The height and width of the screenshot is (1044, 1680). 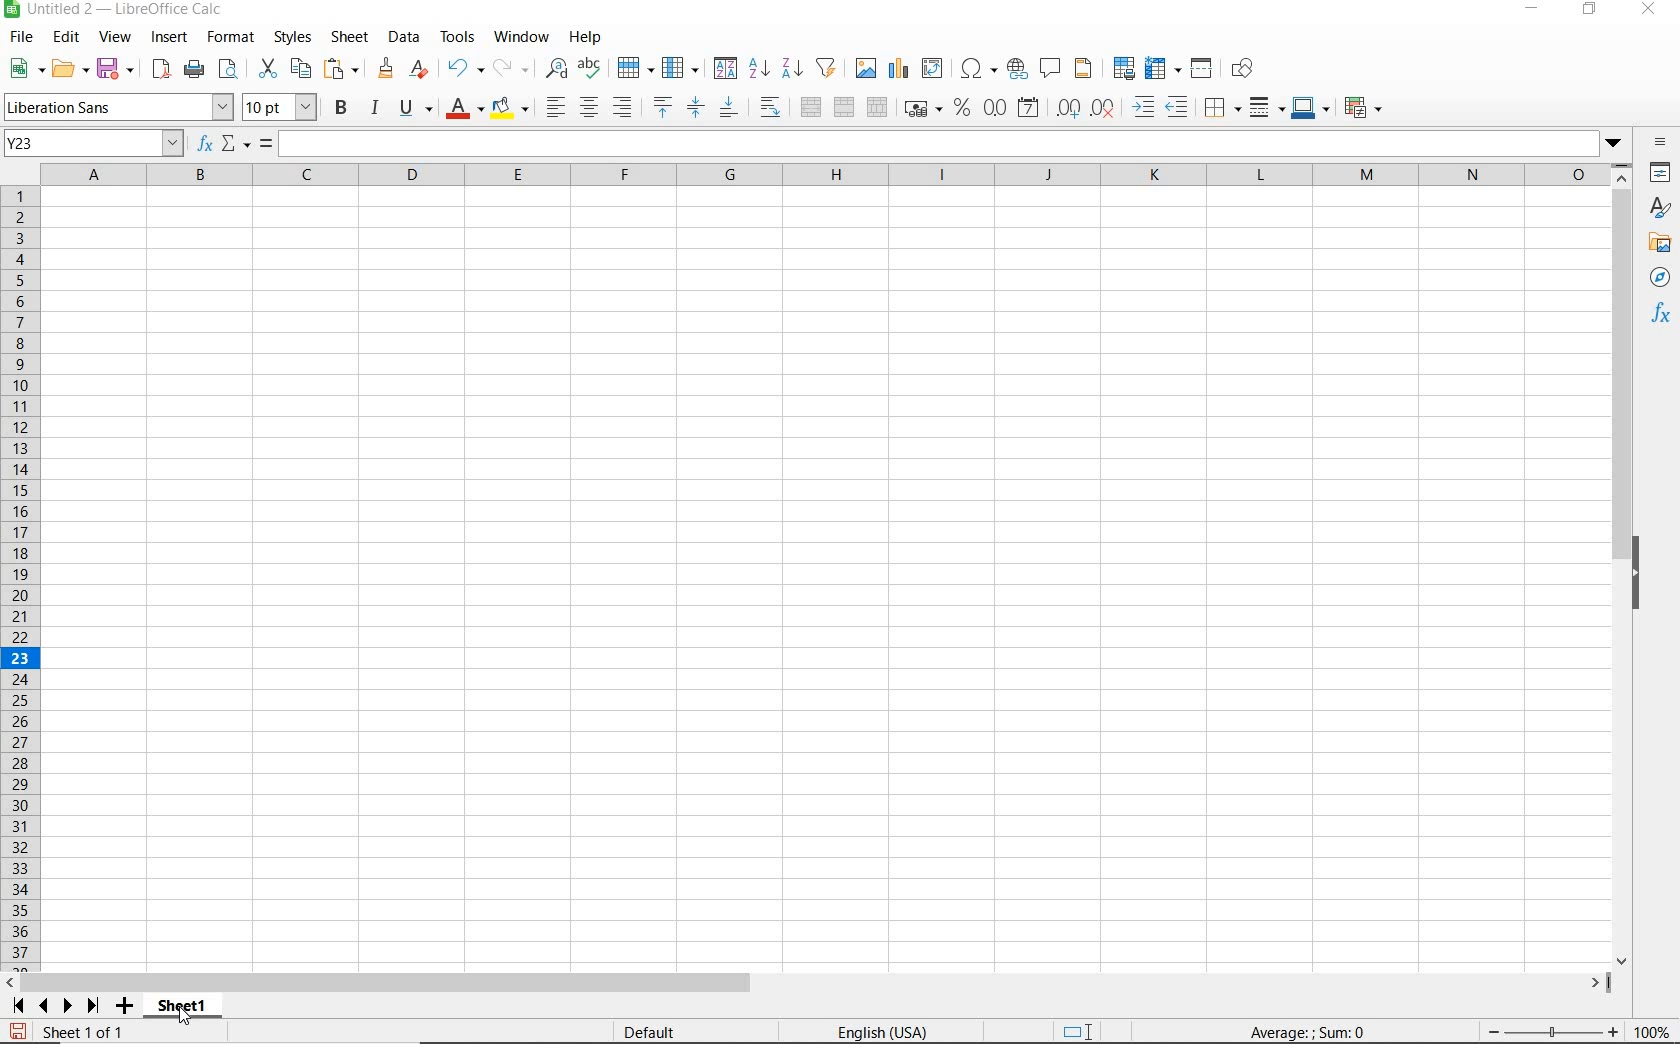 What do you see at coordinates (266, 67) in the screenshot?
I see `CUT` at bounding box center [266, 67].